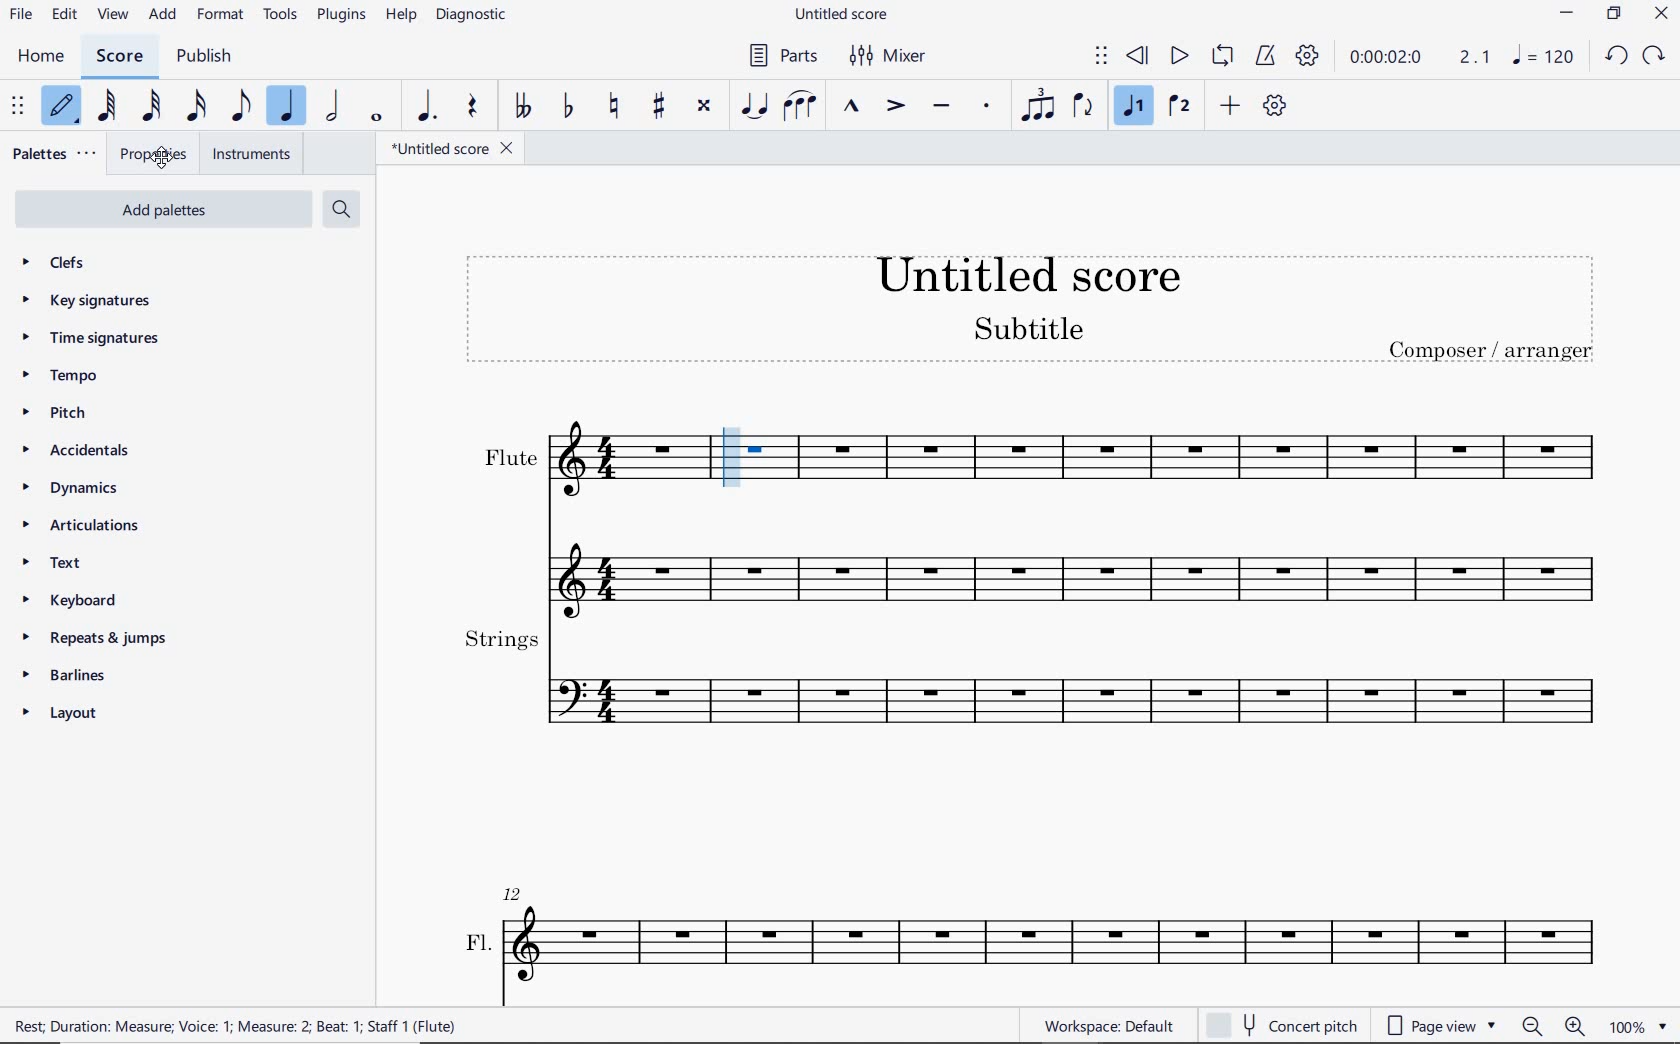  Describe the element at coordinates (1544, 60) in the screenshot. I see `note` at that location.